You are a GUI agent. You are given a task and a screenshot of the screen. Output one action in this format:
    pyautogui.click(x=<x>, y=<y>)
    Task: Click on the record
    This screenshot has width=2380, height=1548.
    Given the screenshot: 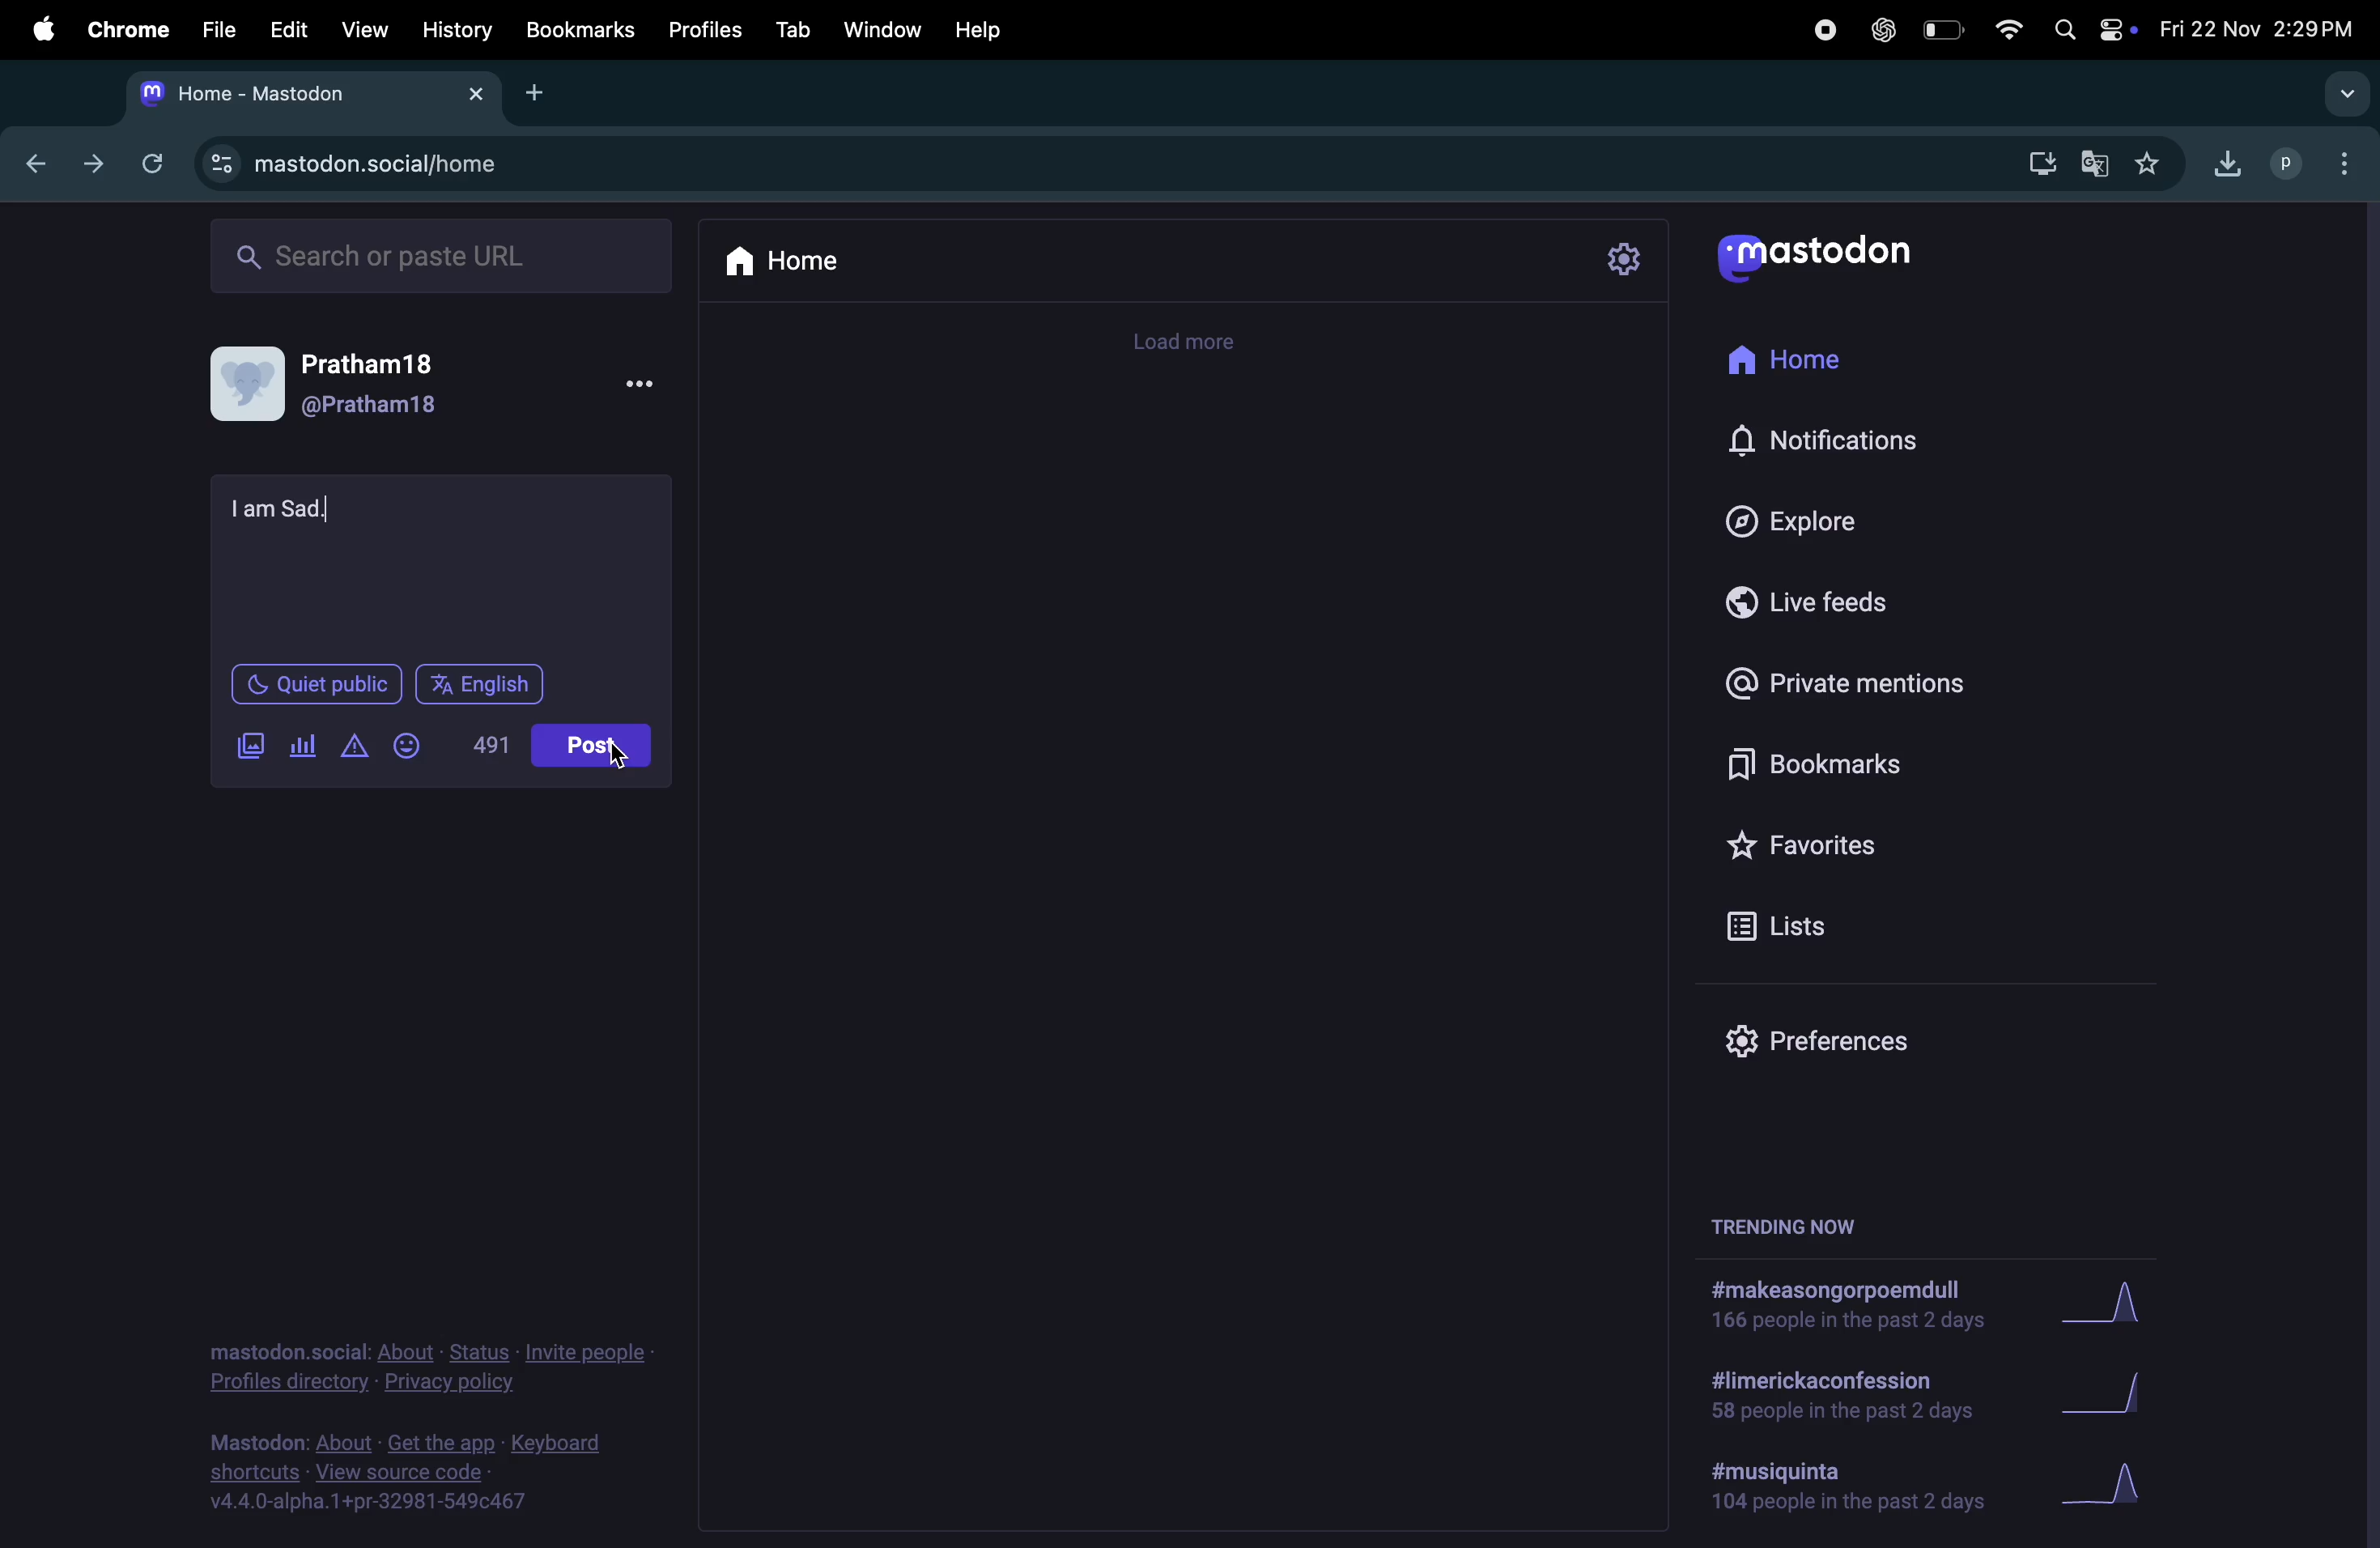 What is the action you would take?
    pyautogui.click(x=1823, y=29)
    